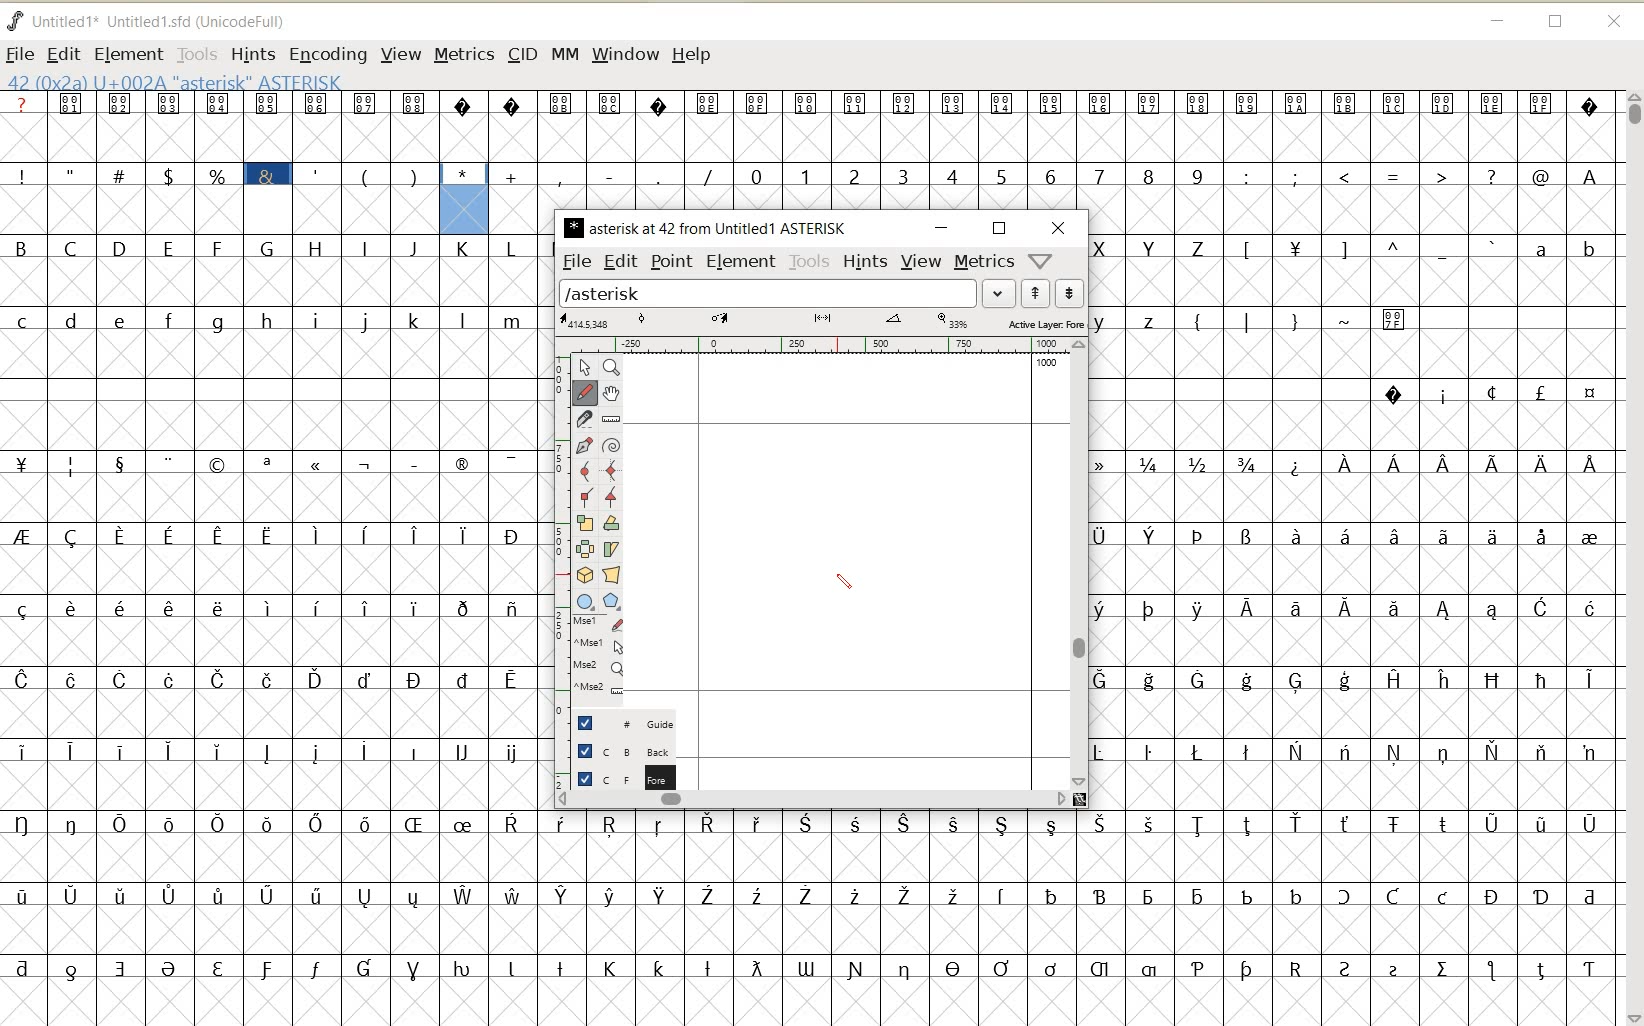 The height and width of the screenshot is (1026, 1644). Describe the element at coordinates (866, 263) in the screenshot. I see `HINTS` at that location.